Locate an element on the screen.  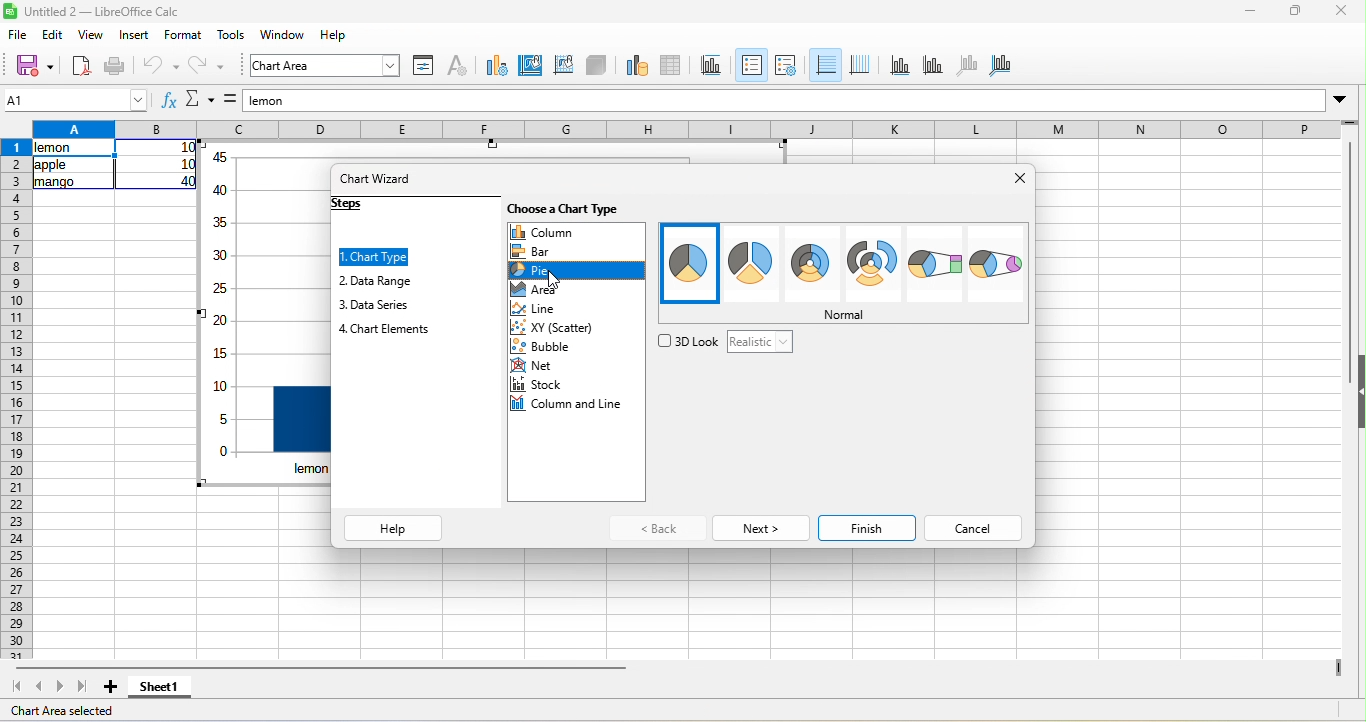
3d view is located at coordinates (596, 65).